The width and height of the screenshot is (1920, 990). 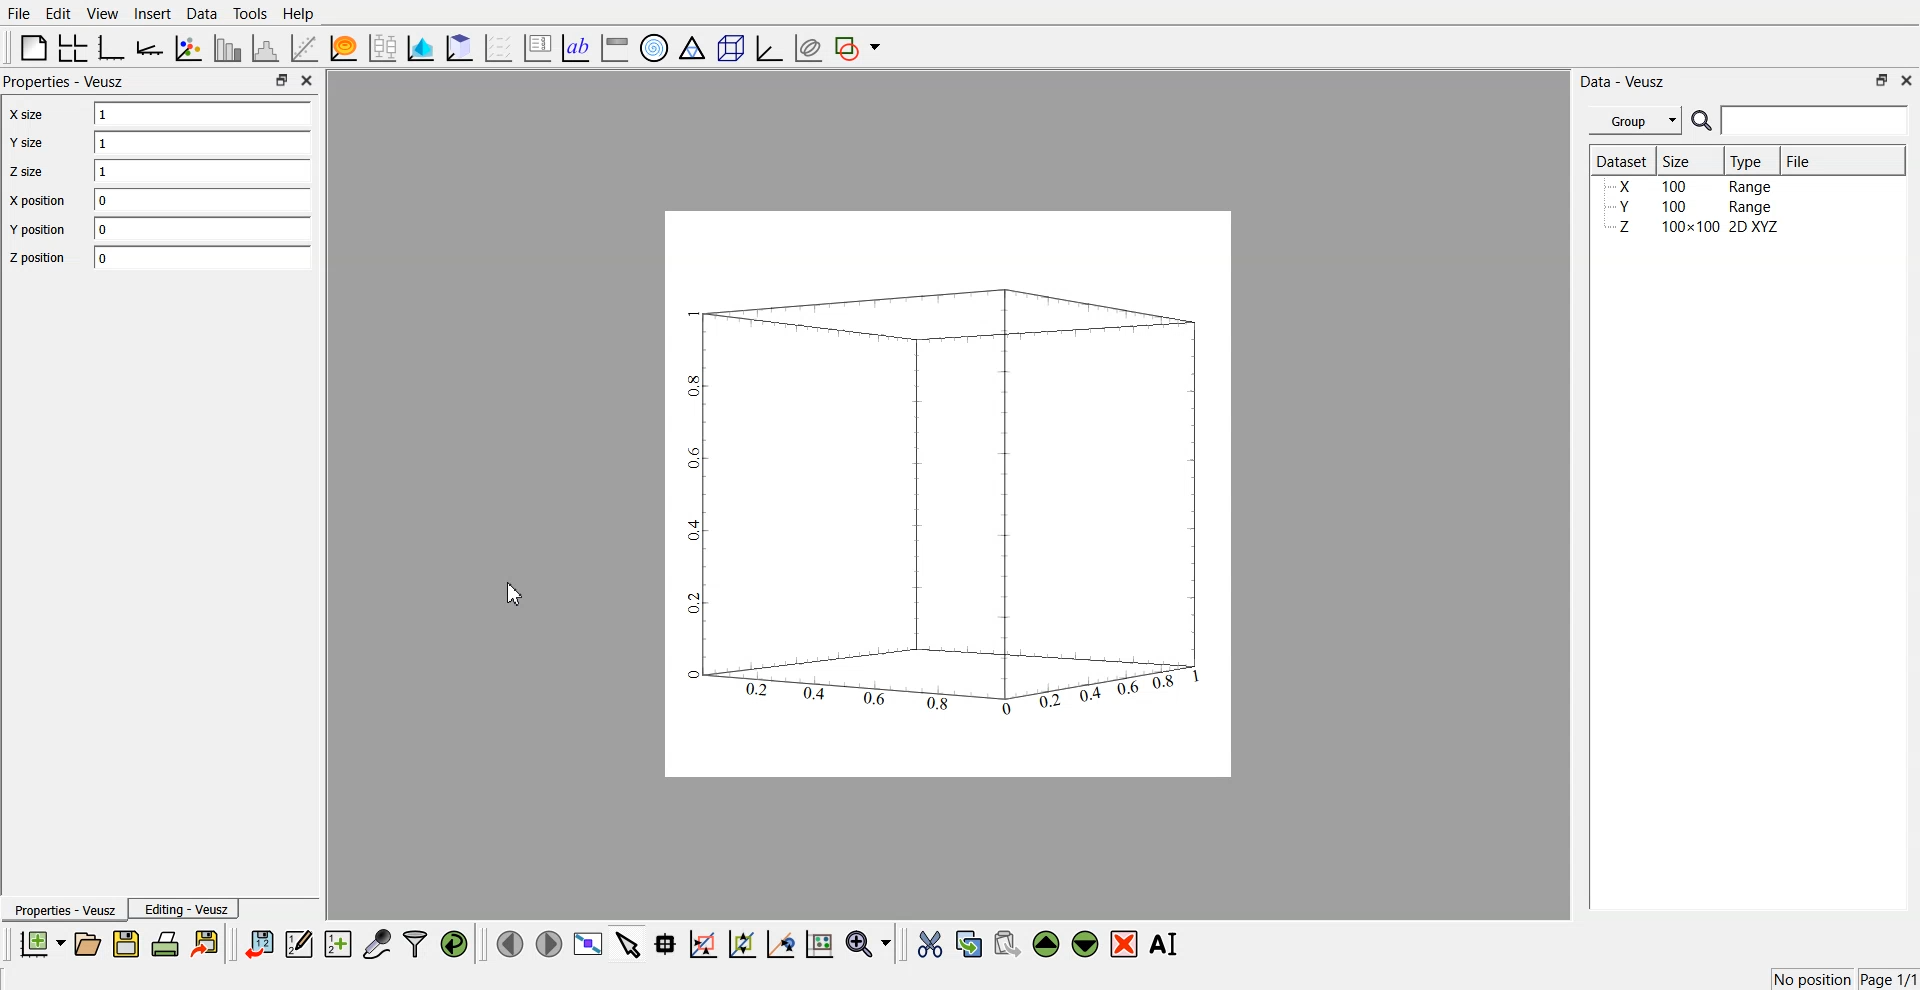 What do you see at coordinates (343, 48) in the screenshot?
I see `3D Function` at bounding box center [343, 48].